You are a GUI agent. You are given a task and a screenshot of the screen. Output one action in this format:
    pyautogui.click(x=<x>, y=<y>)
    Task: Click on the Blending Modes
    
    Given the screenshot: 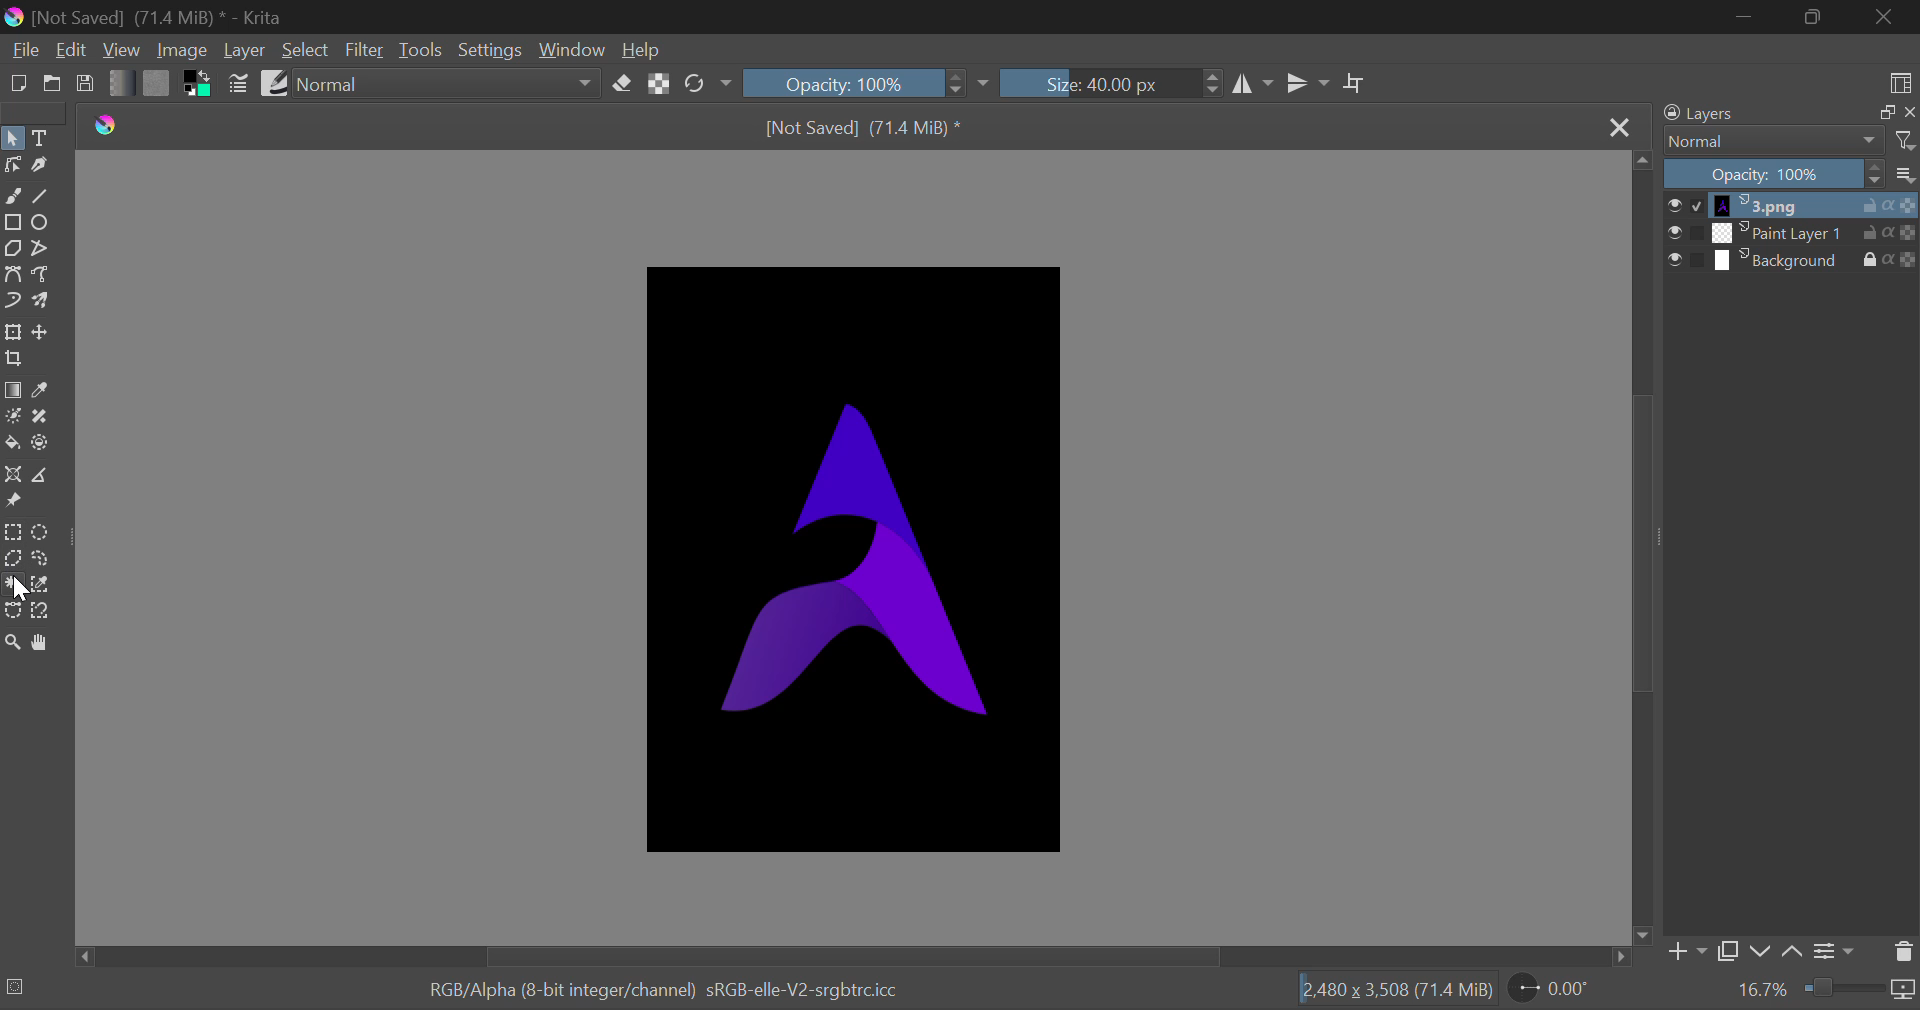 What is the action you would take?
    pyautogui.click(x=448, y=82)
    